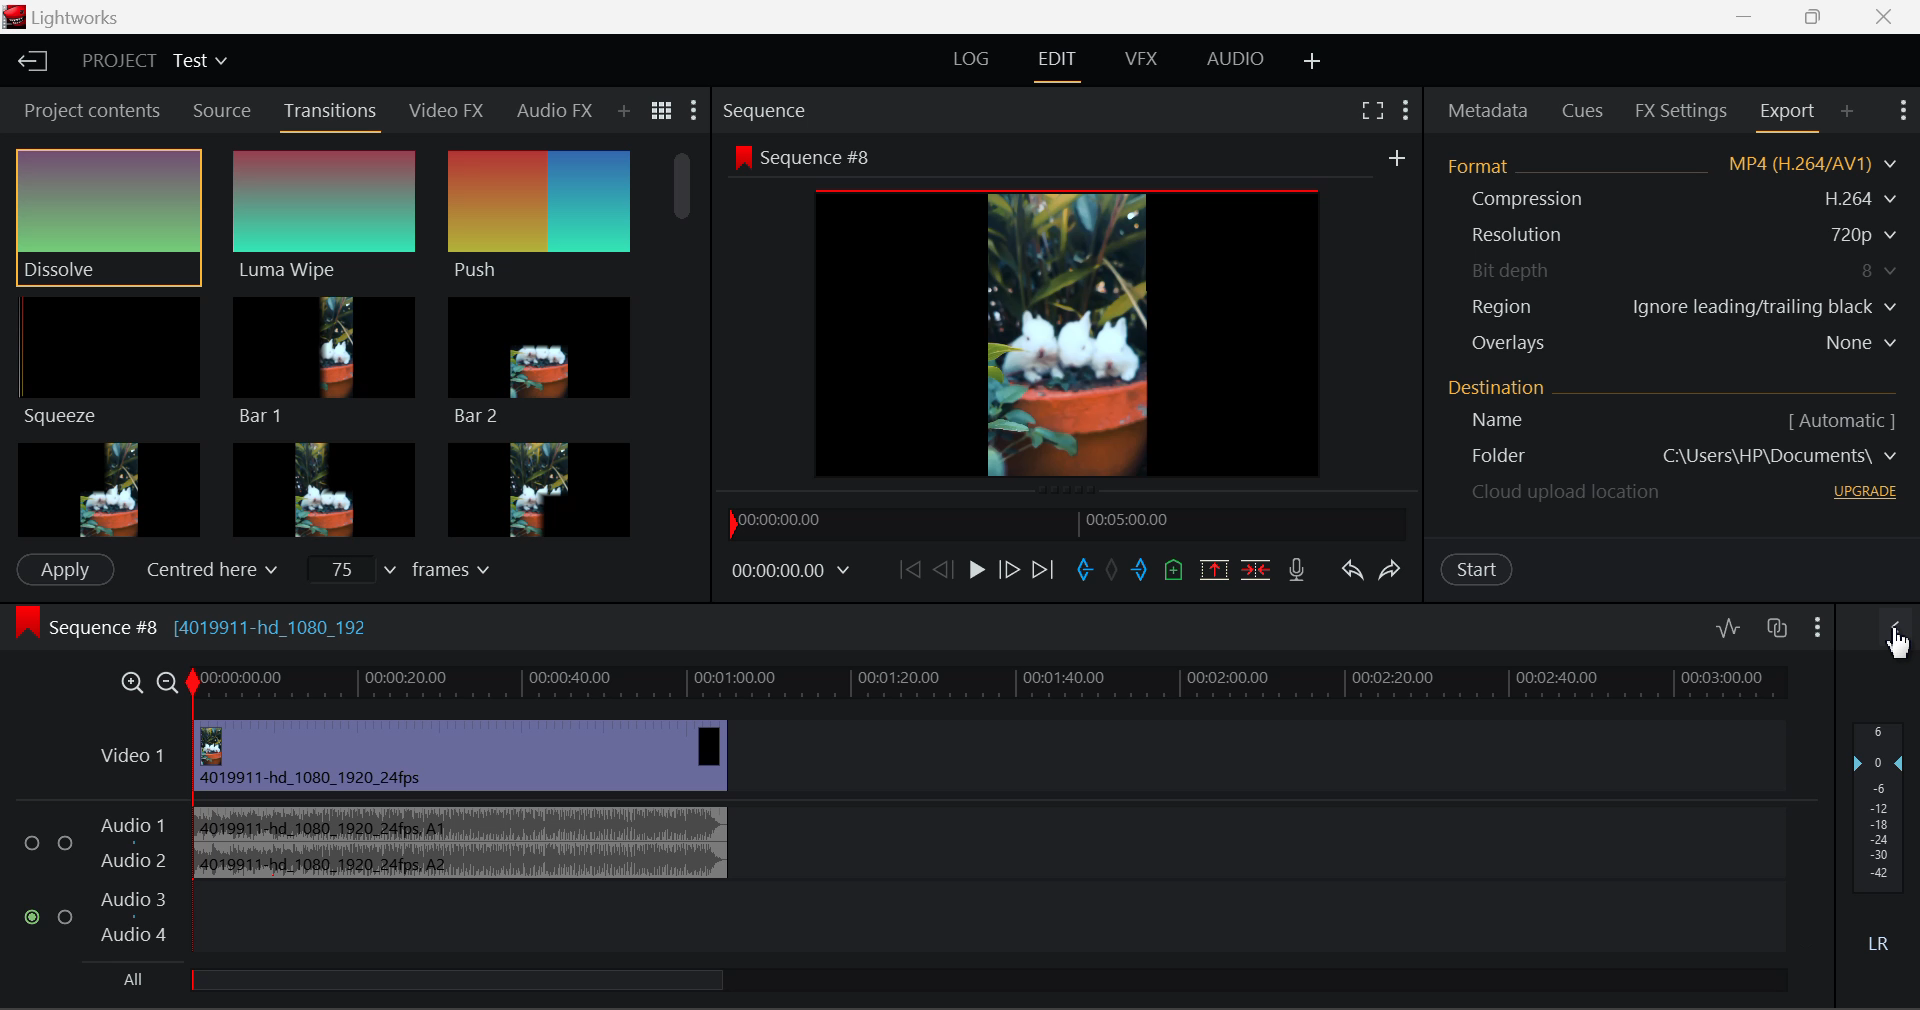 This screenshot has width=1920, height=1010. Describe the element at coordinates (106, 359) in the screenshot. I see `Squeeze` at that location.